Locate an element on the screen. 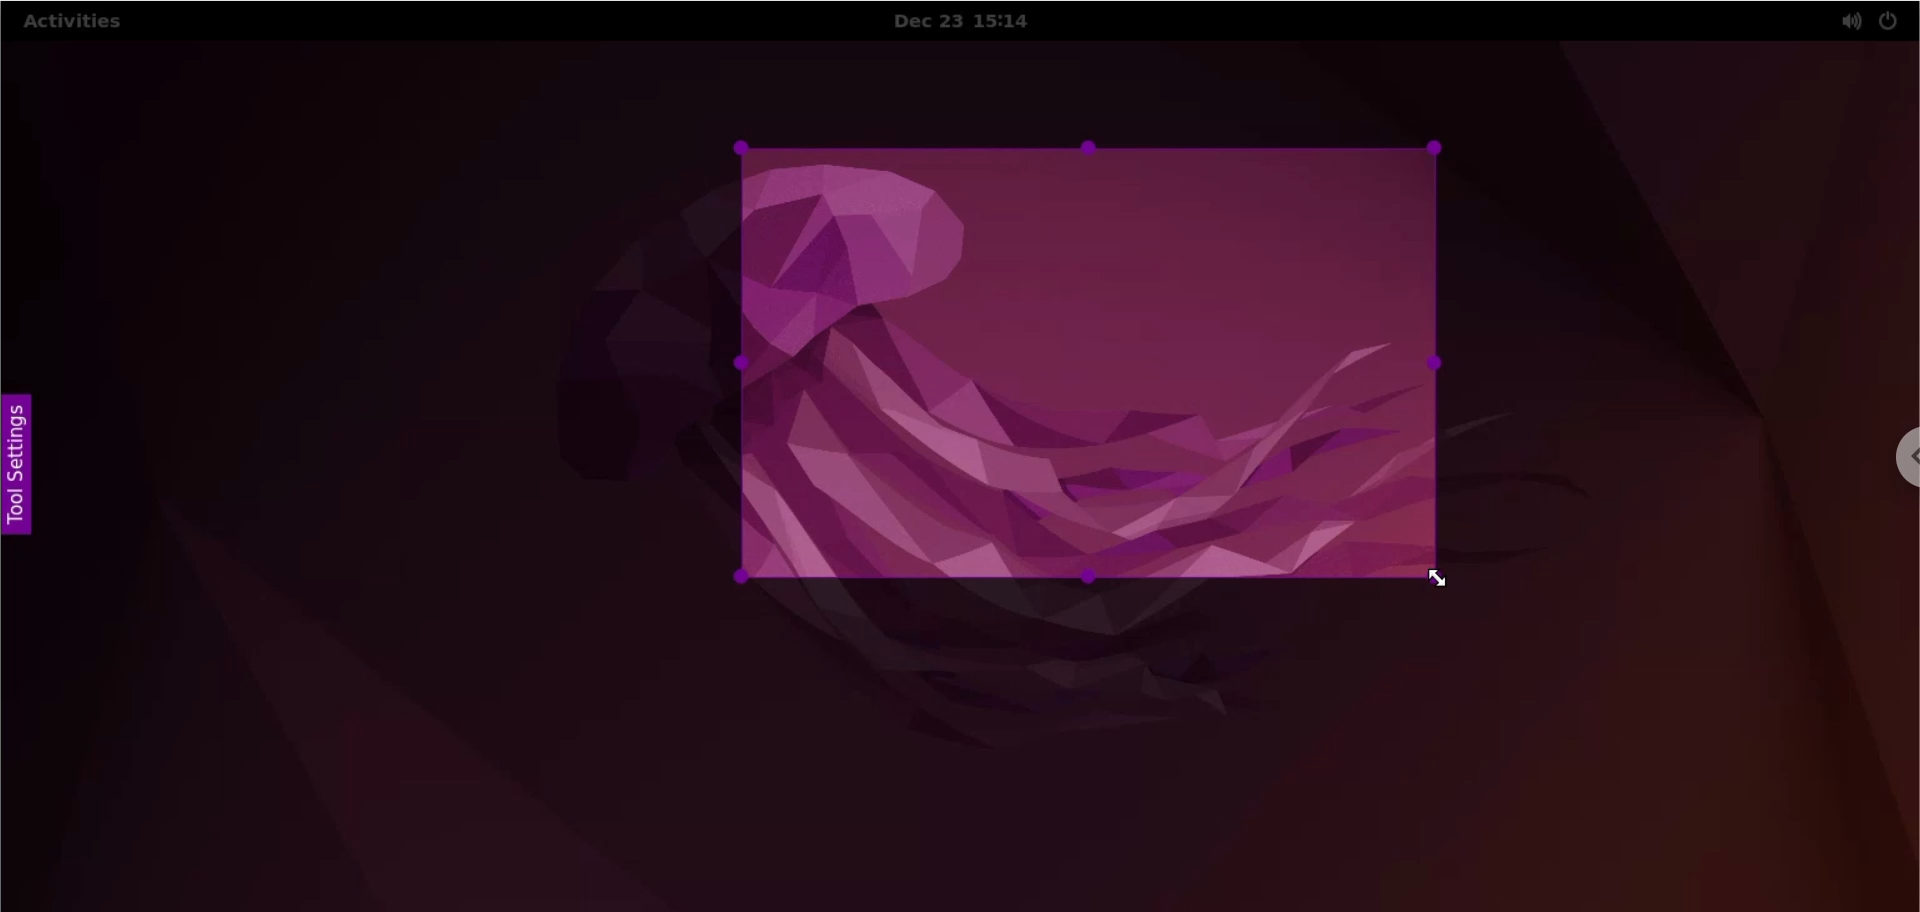  cursor is located at coordinates (1438, 578).